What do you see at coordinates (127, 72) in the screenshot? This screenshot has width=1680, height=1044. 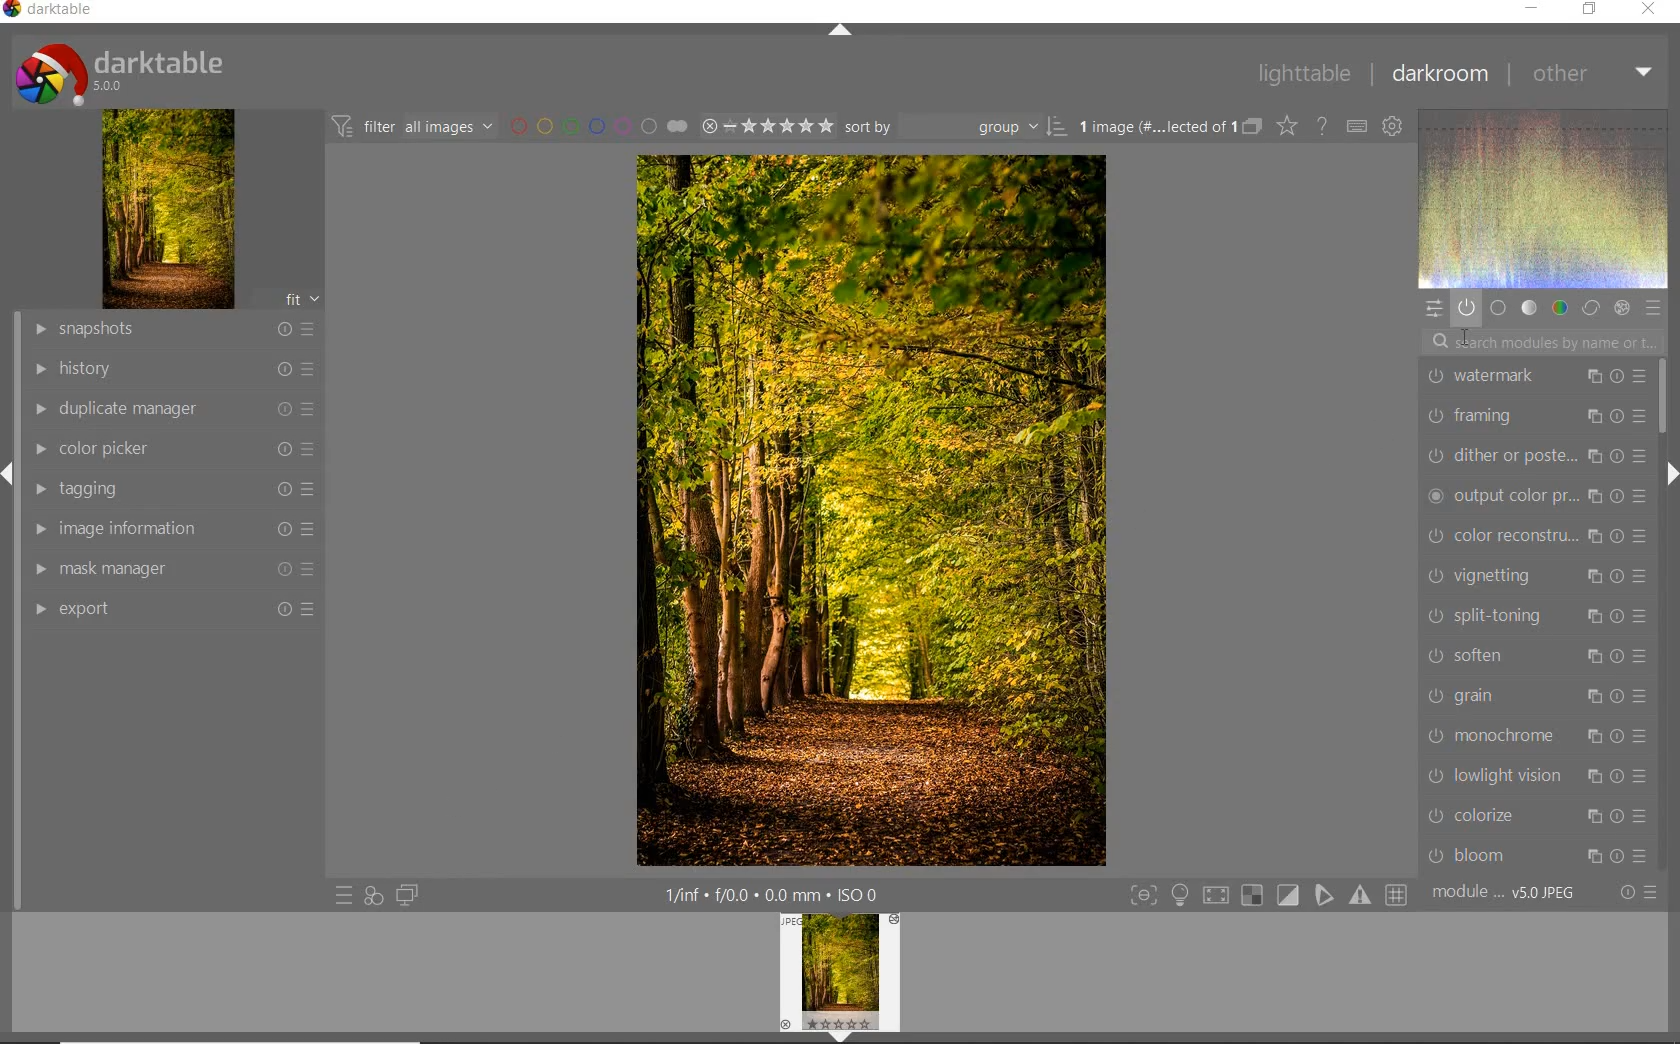 I see `system logo or name` at bounding box center [127, 72].